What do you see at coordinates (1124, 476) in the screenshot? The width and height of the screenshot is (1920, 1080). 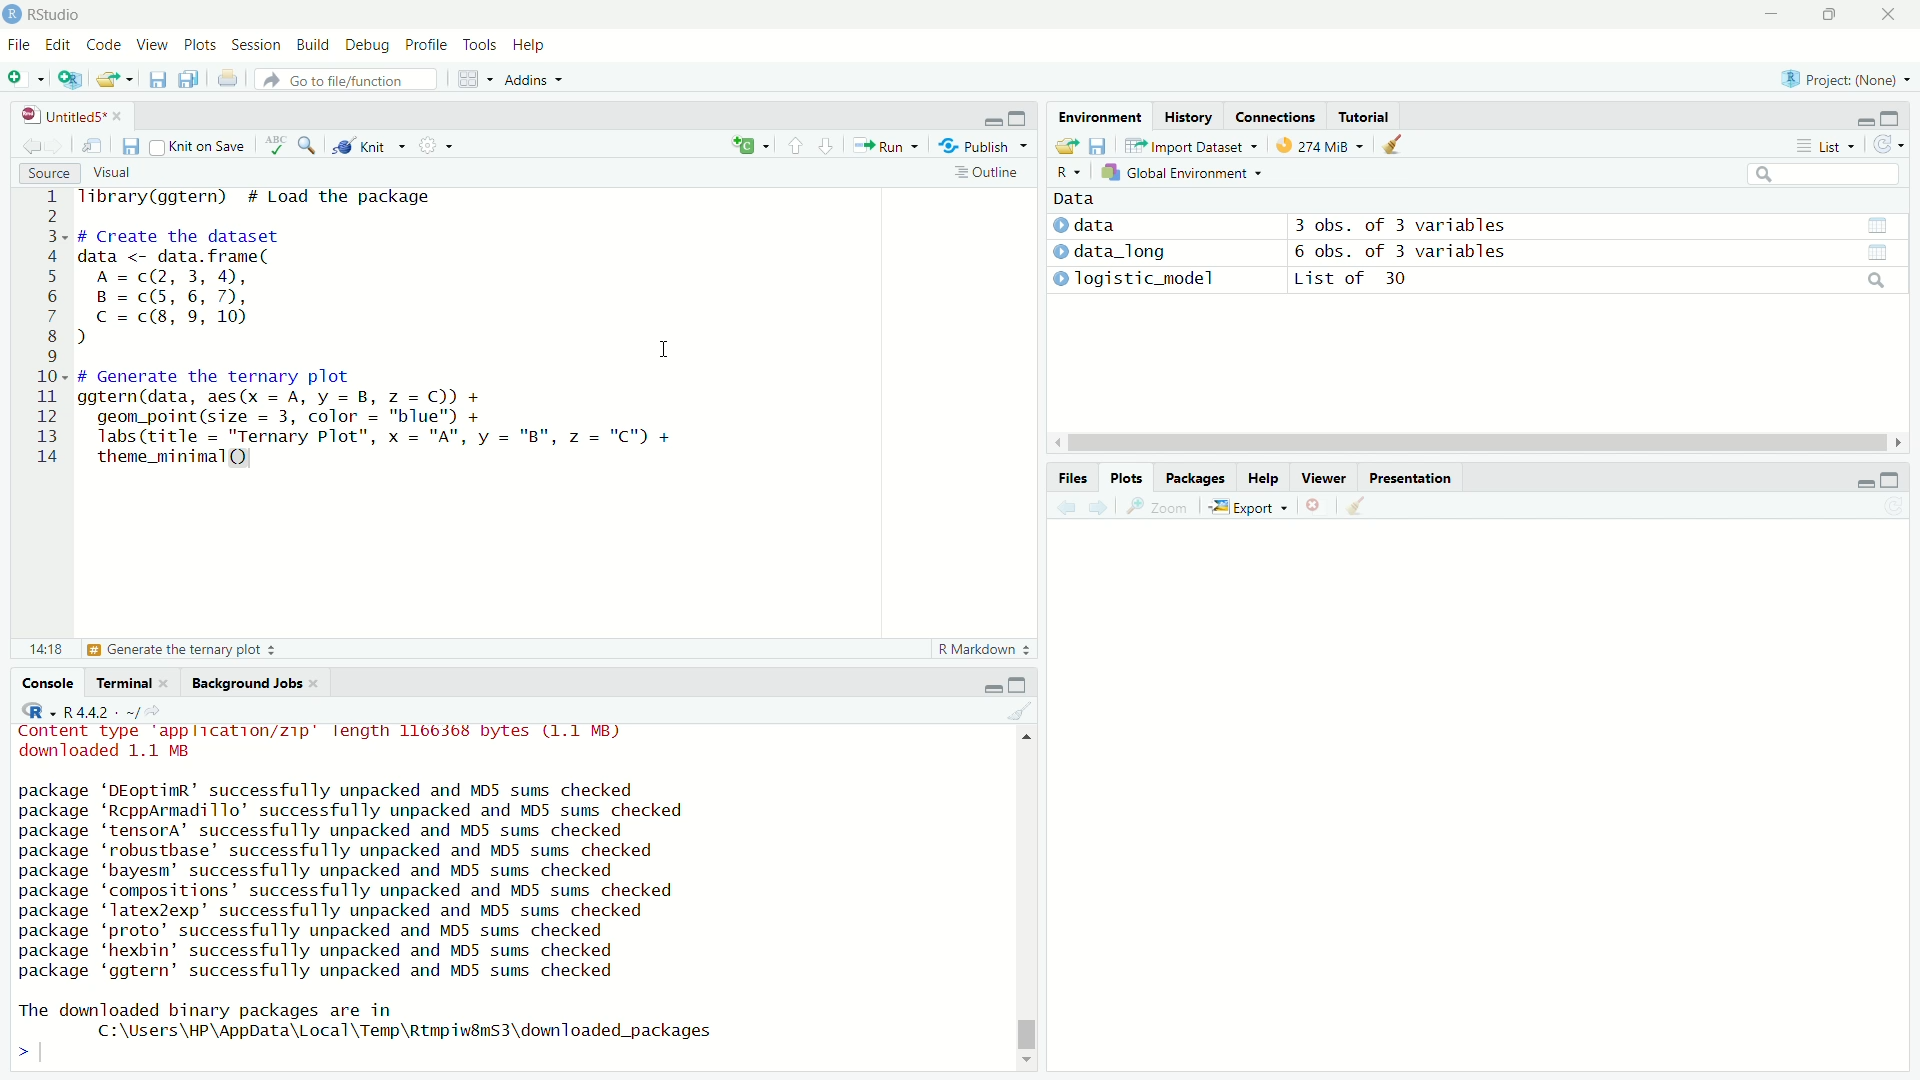 I see `Plots` at bounding box center [1124, 476].